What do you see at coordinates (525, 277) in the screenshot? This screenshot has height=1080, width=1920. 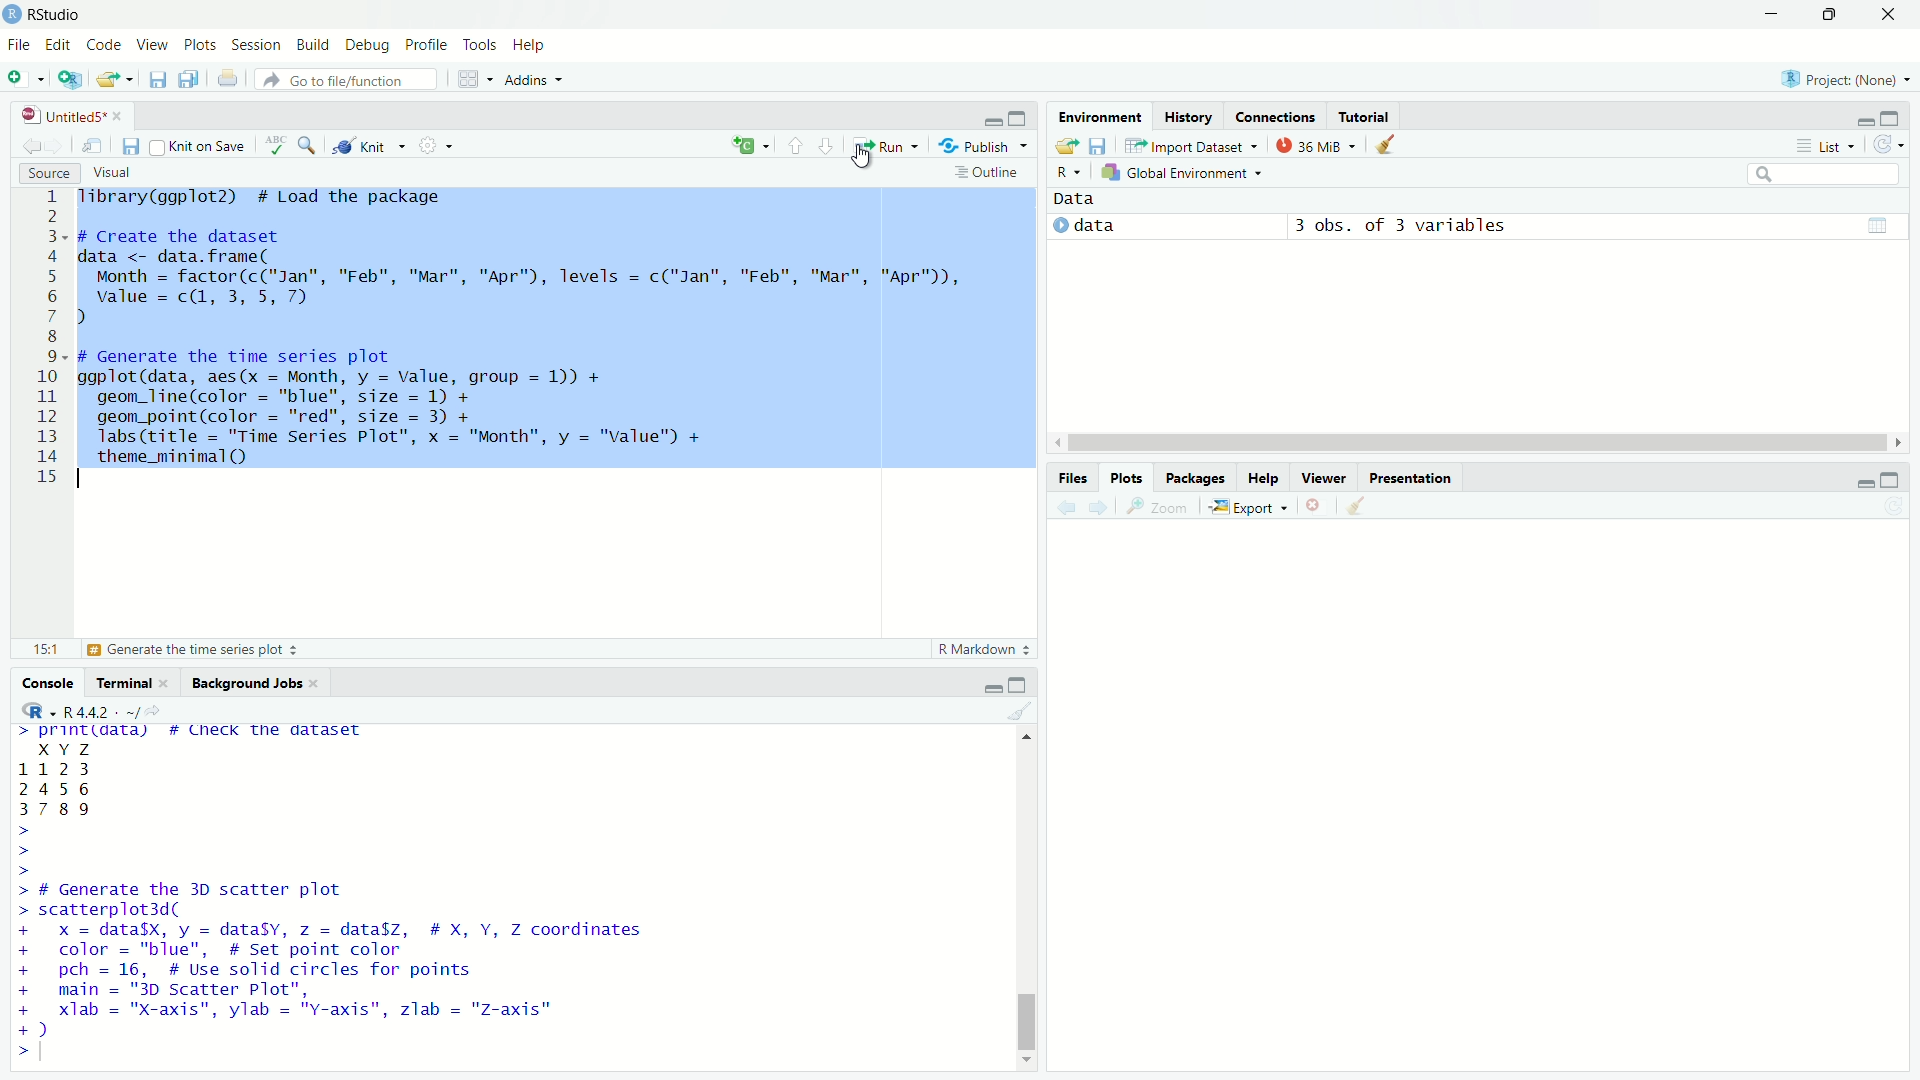 I see `code to create the dataset` at bounding box center [525, 277].